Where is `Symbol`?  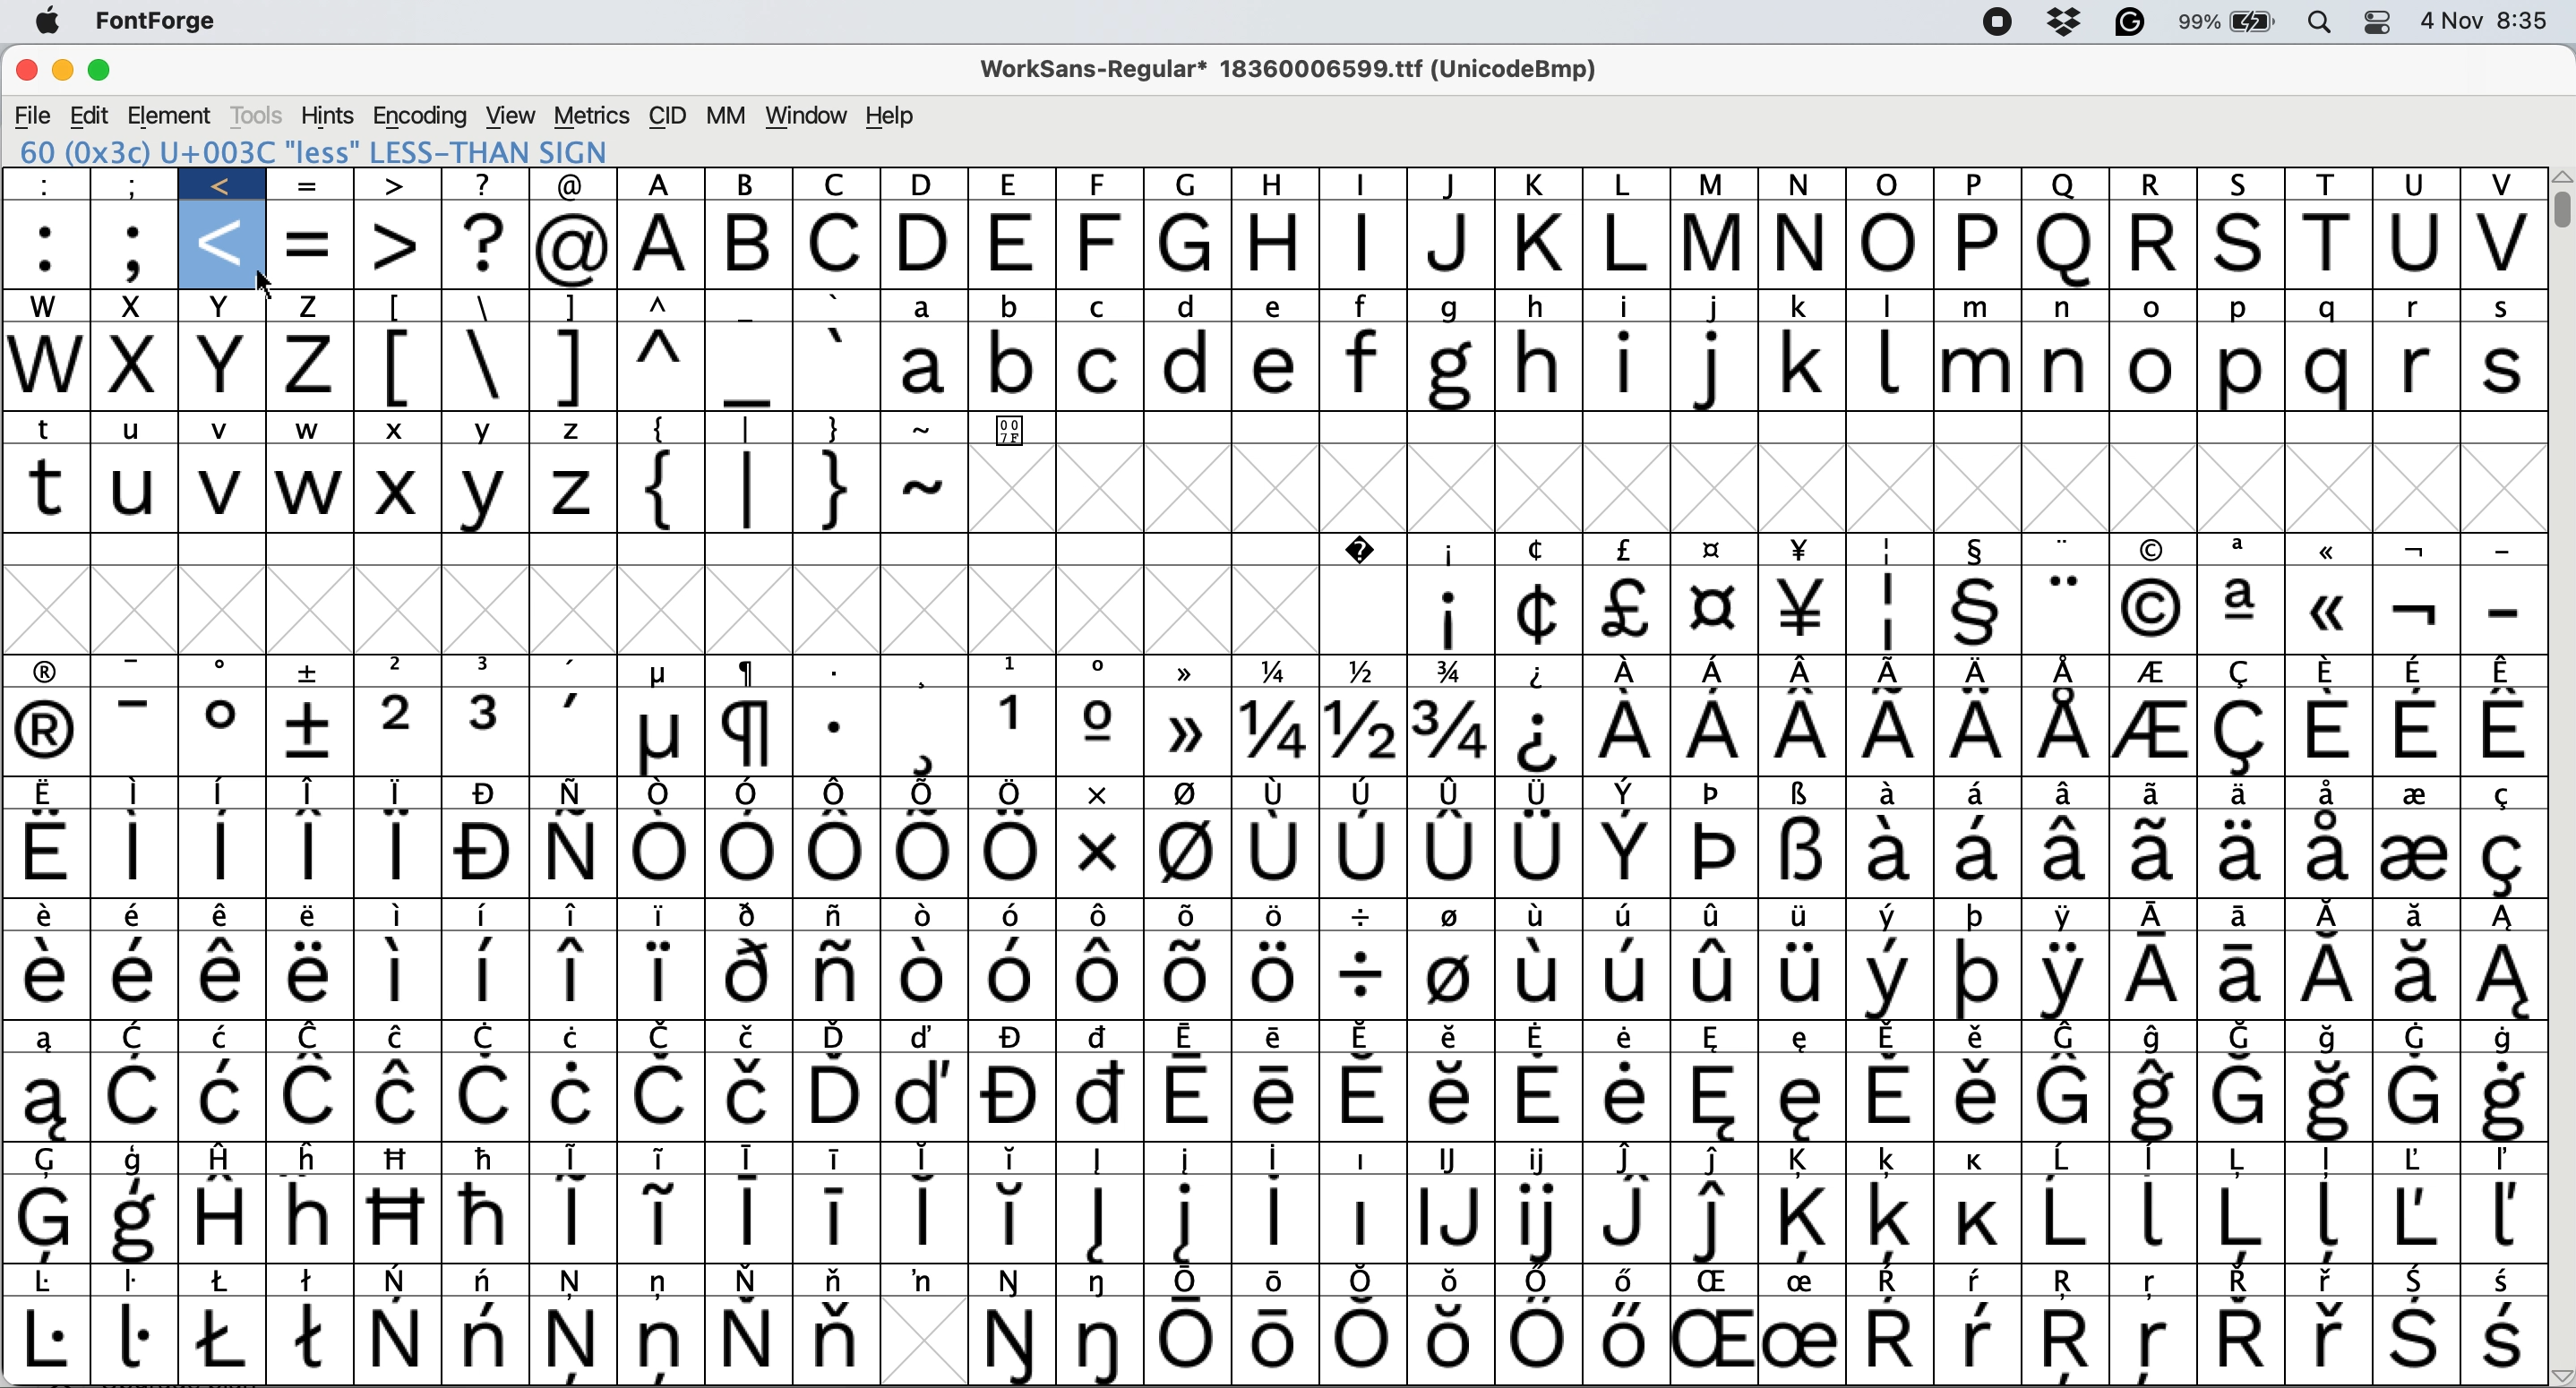
Symbol is located at coordinates (665, 670).